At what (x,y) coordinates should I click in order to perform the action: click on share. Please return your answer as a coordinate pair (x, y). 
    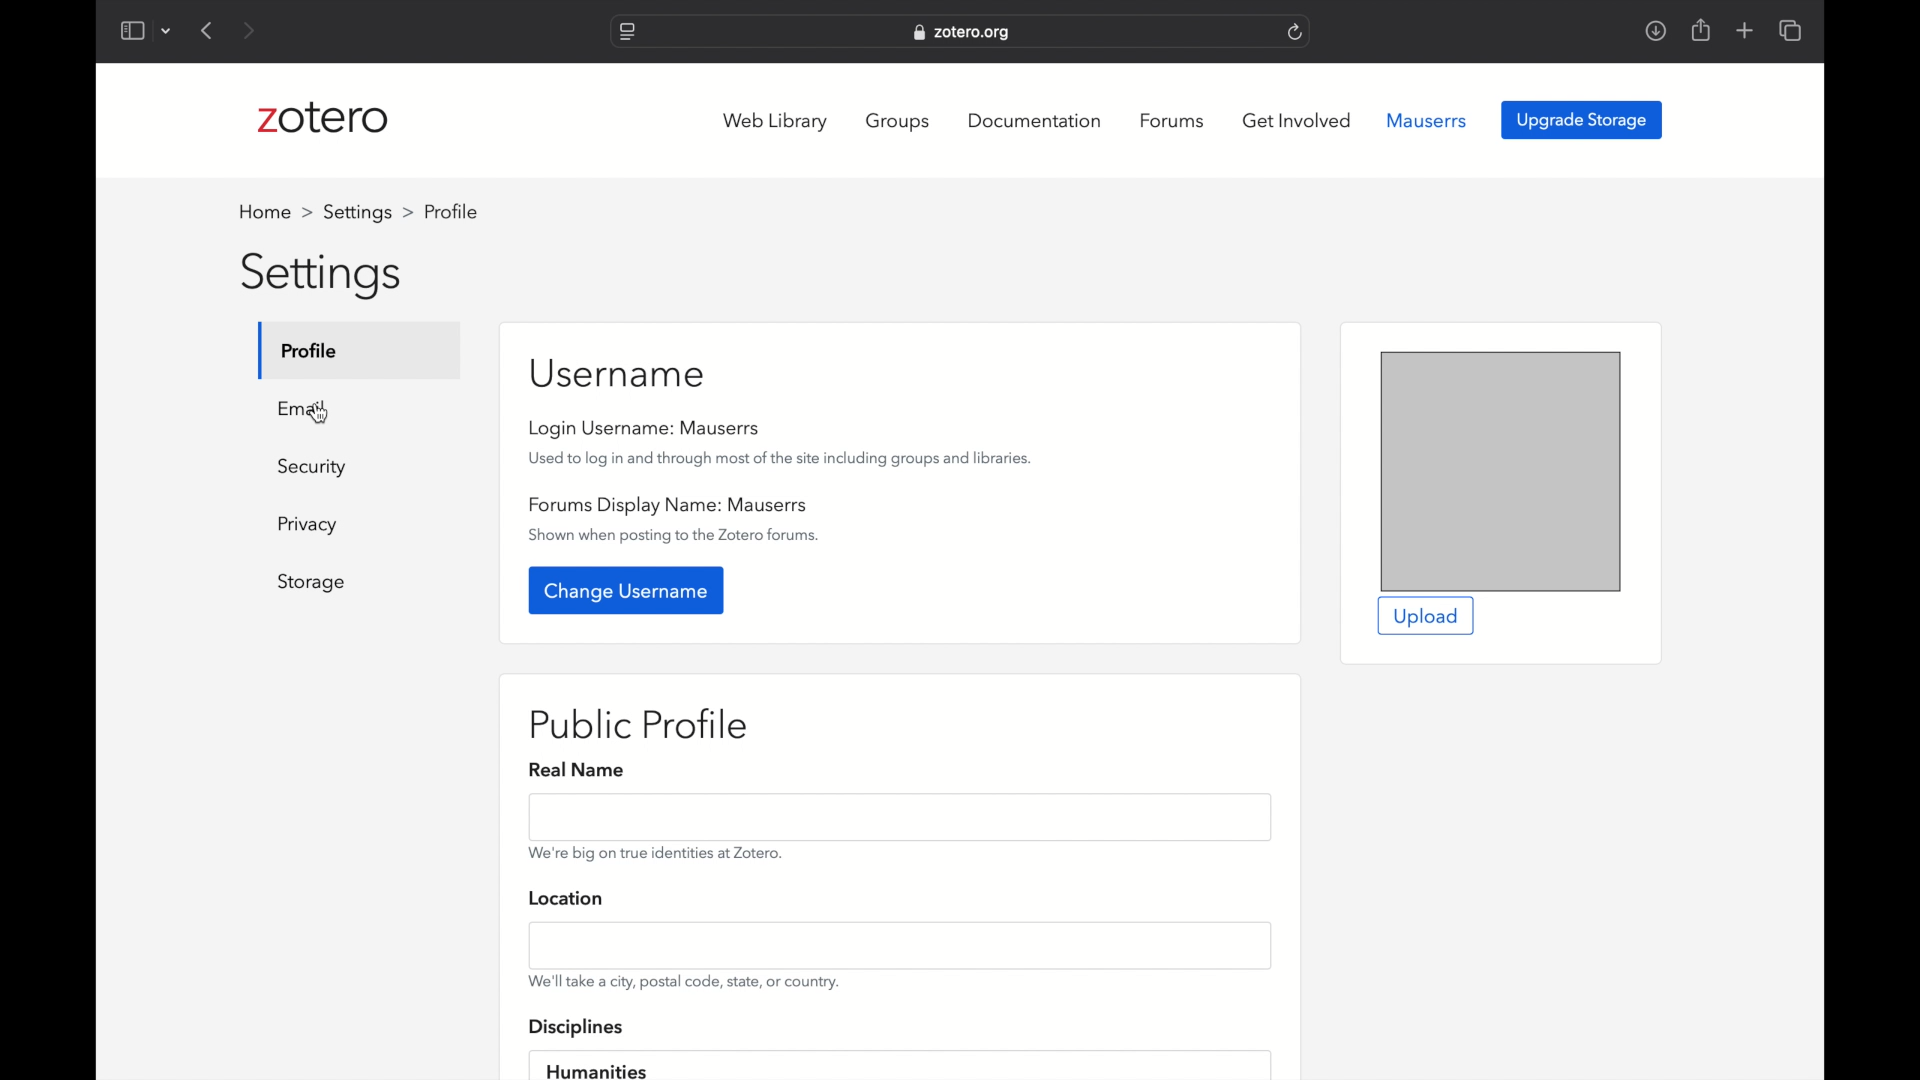
    Looking at the image, I should click on (1699, 30).